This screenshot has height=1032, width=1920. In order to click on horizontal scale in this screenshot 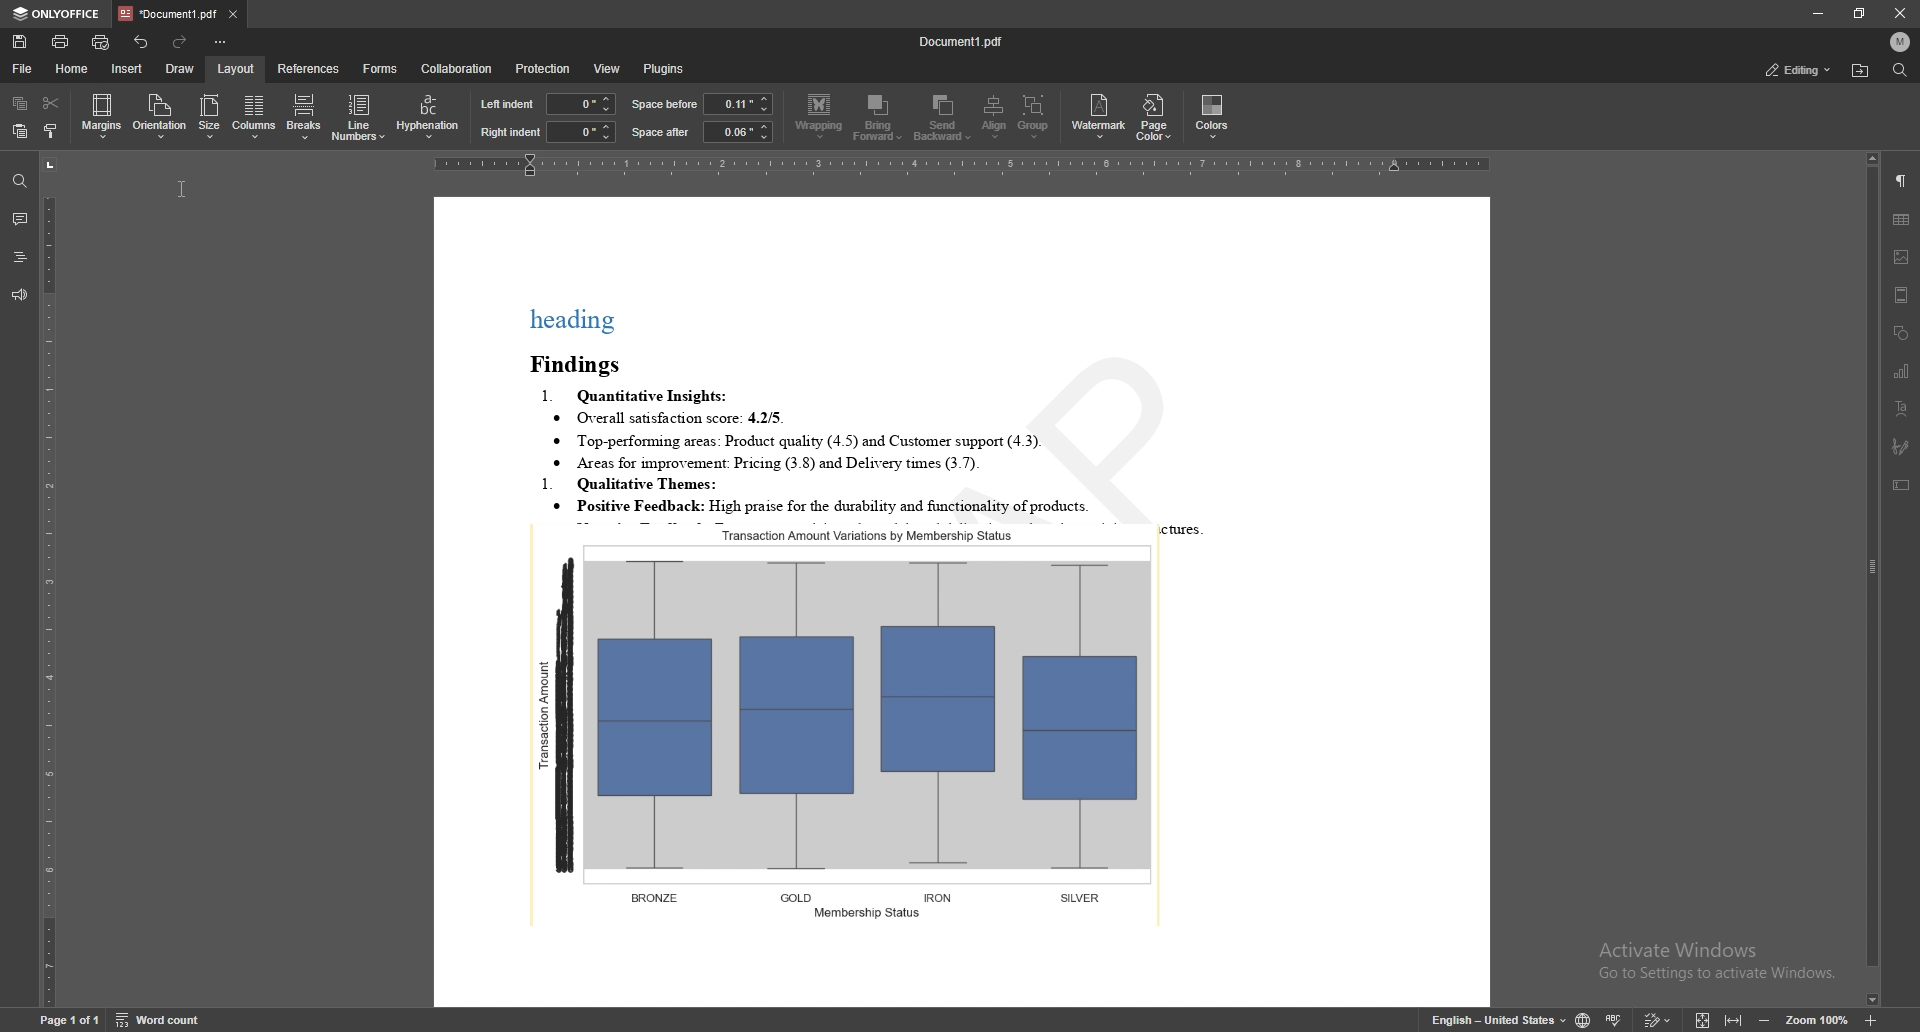, I will do `click(967, 163)`.